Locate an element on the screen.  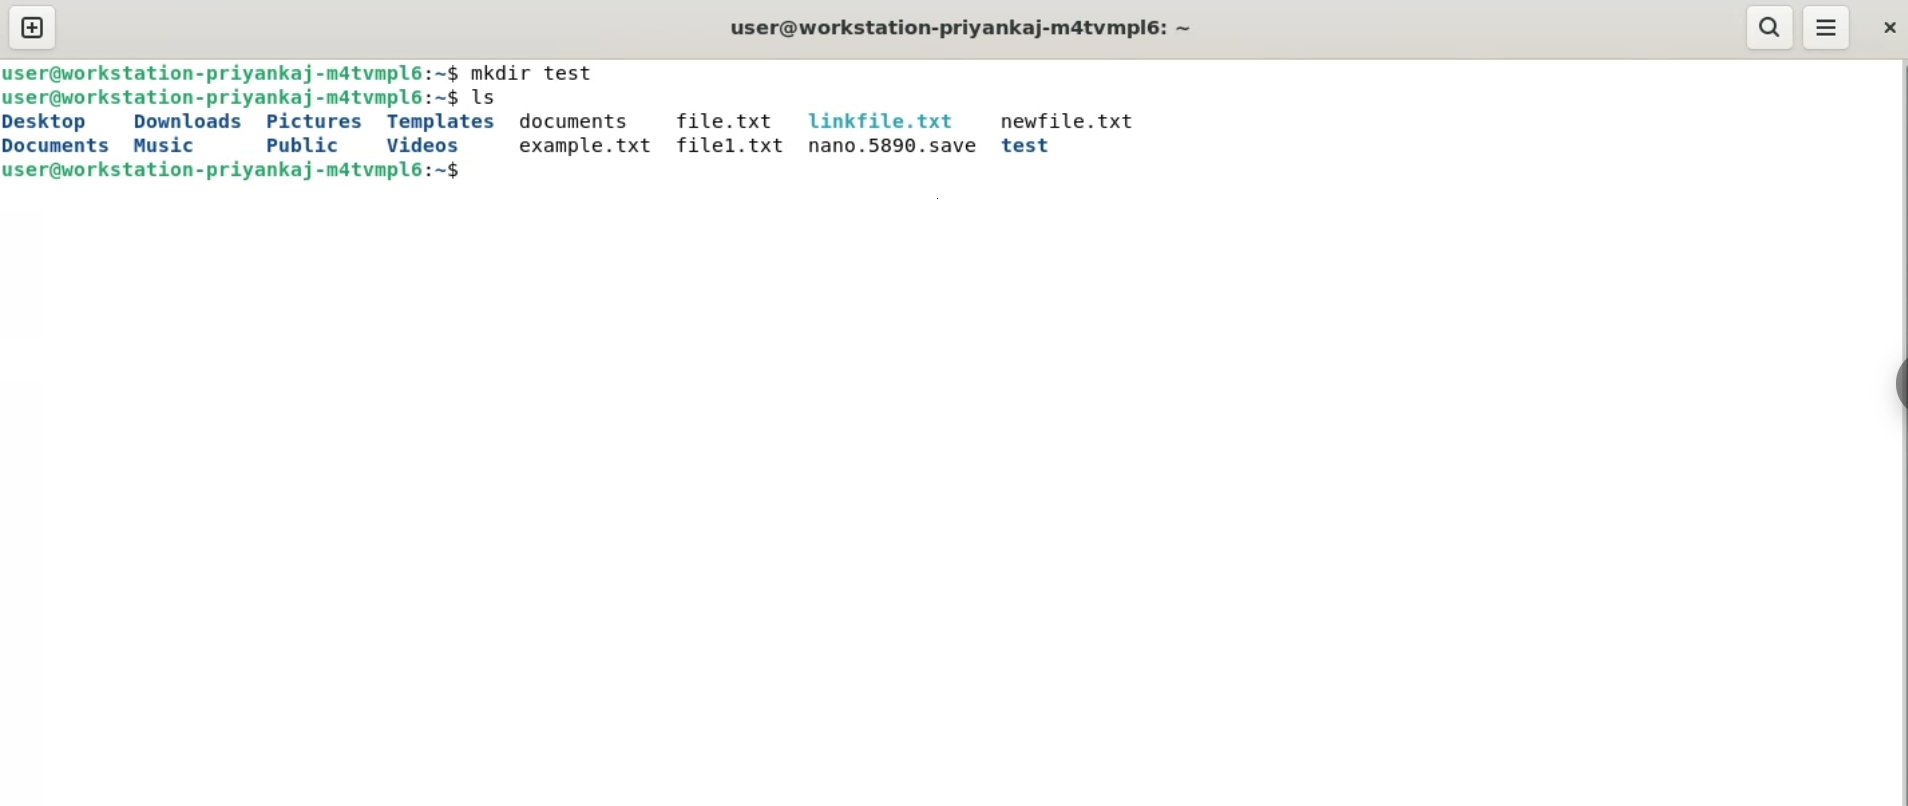
test is located at coordinates (1030, 146).